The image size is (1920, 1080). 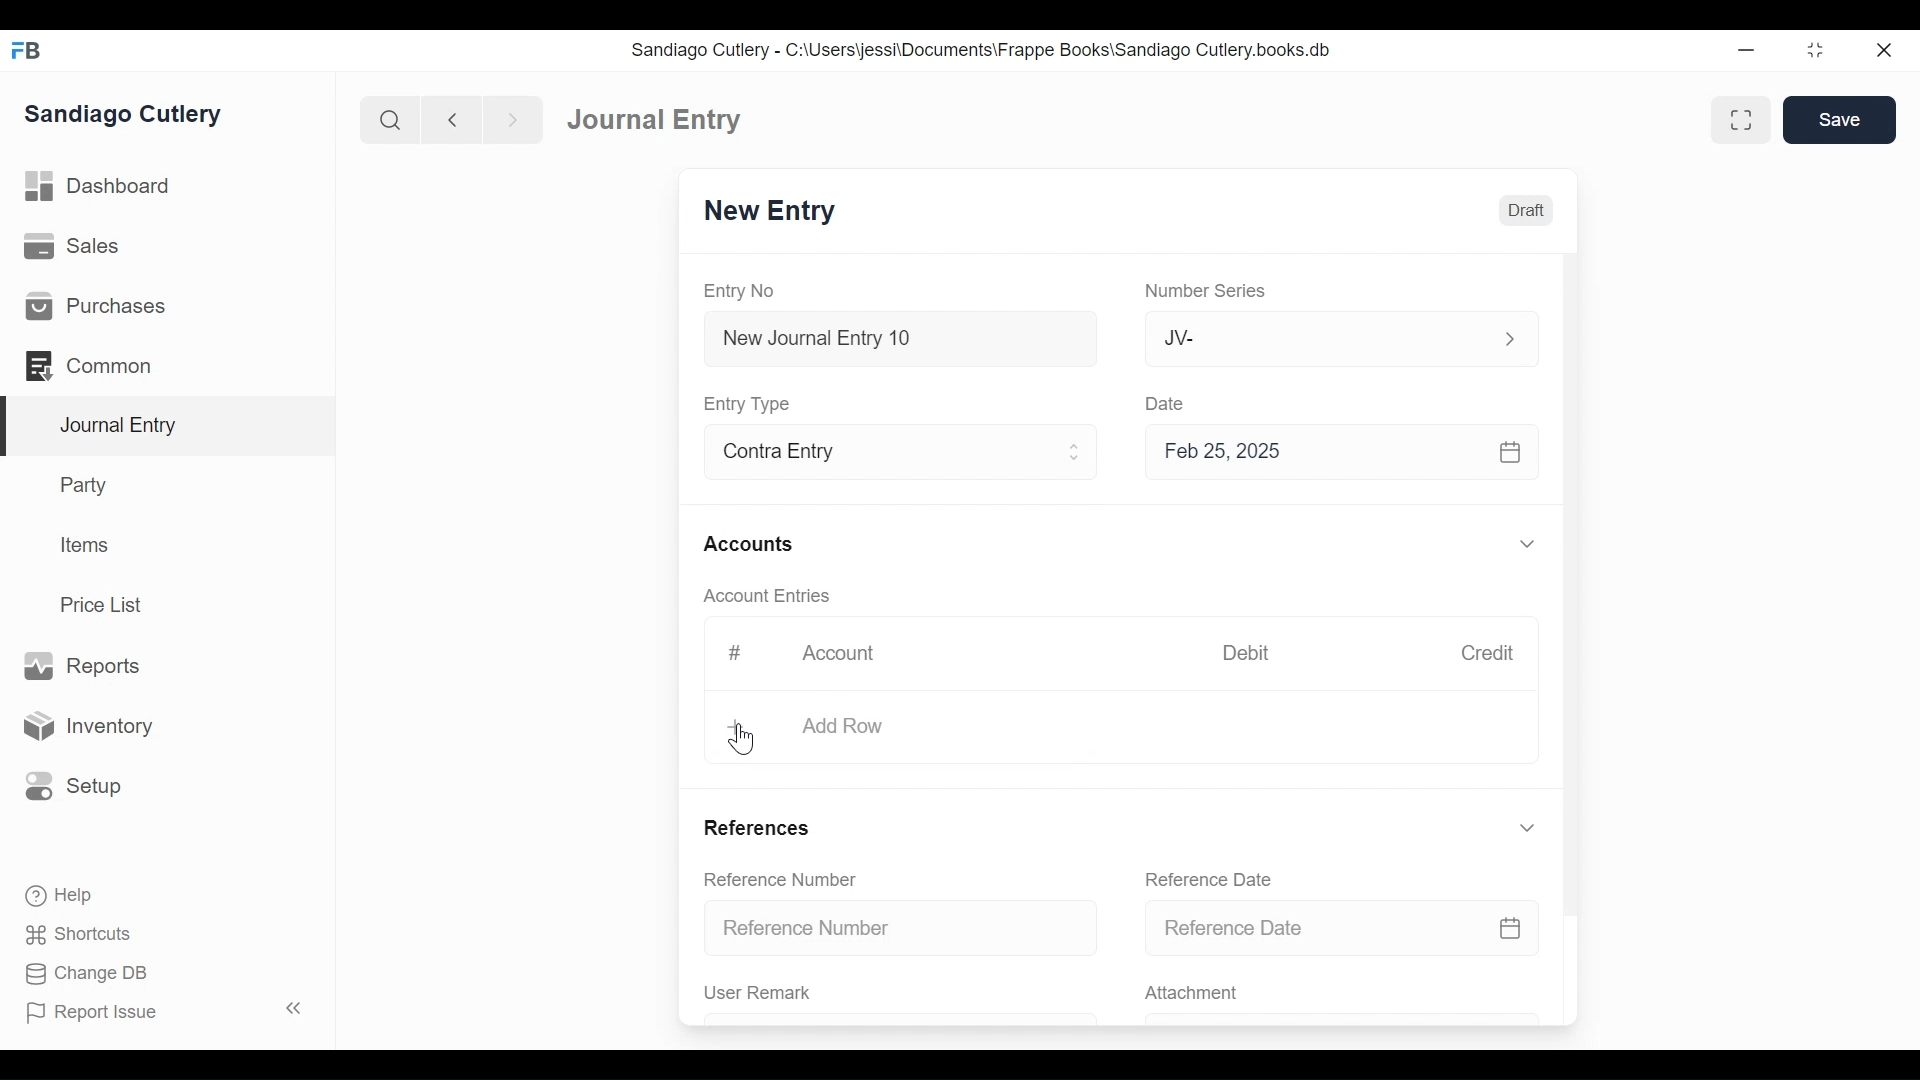 I want to click on #, so click(x=739, y=651).